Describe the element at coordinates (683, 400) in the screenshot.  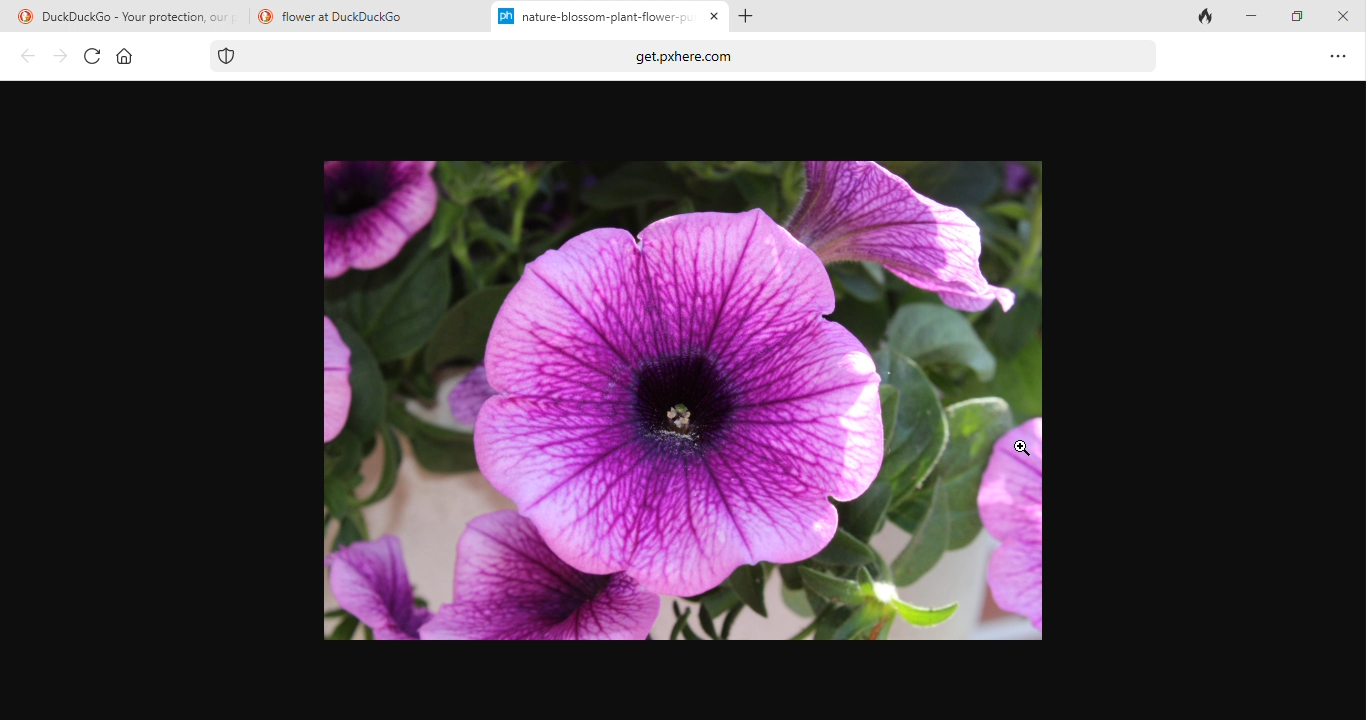
I see `image` at that location.